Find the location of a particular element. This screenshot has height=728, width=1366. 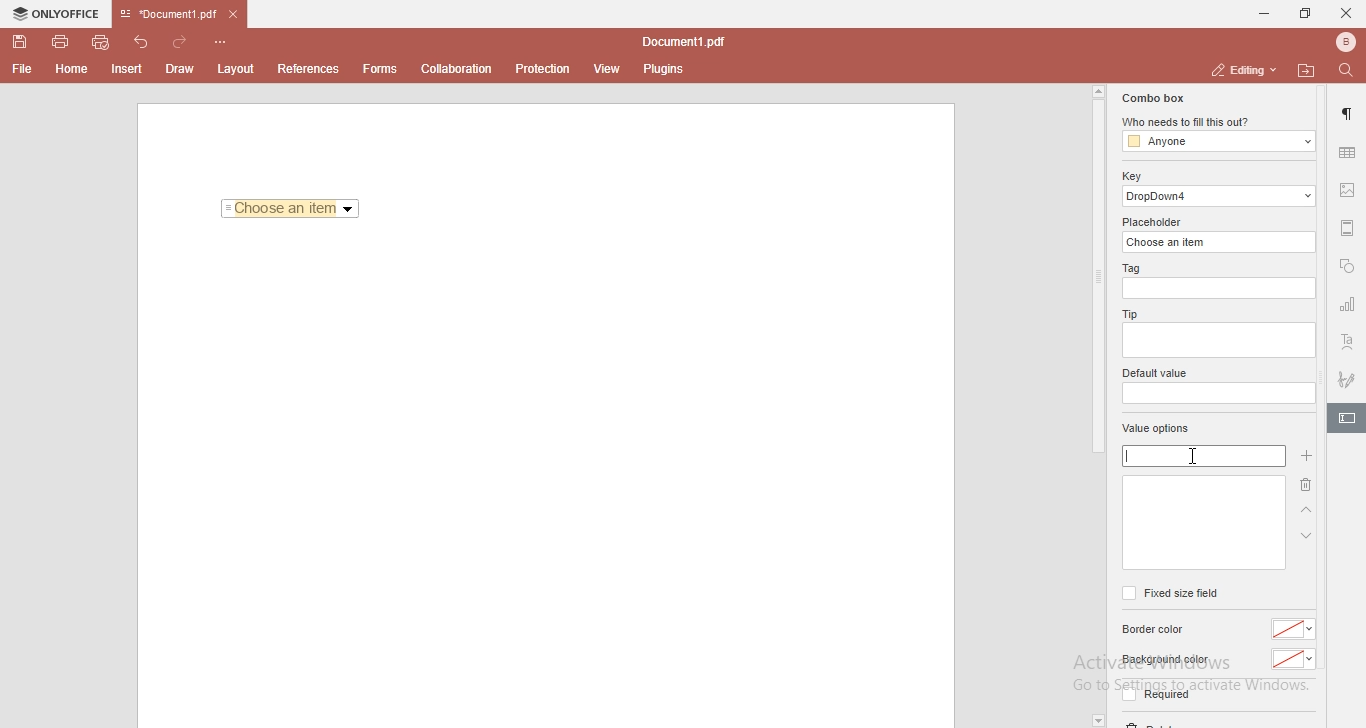

dropdown 4 is located at coordinates (1220, 196).